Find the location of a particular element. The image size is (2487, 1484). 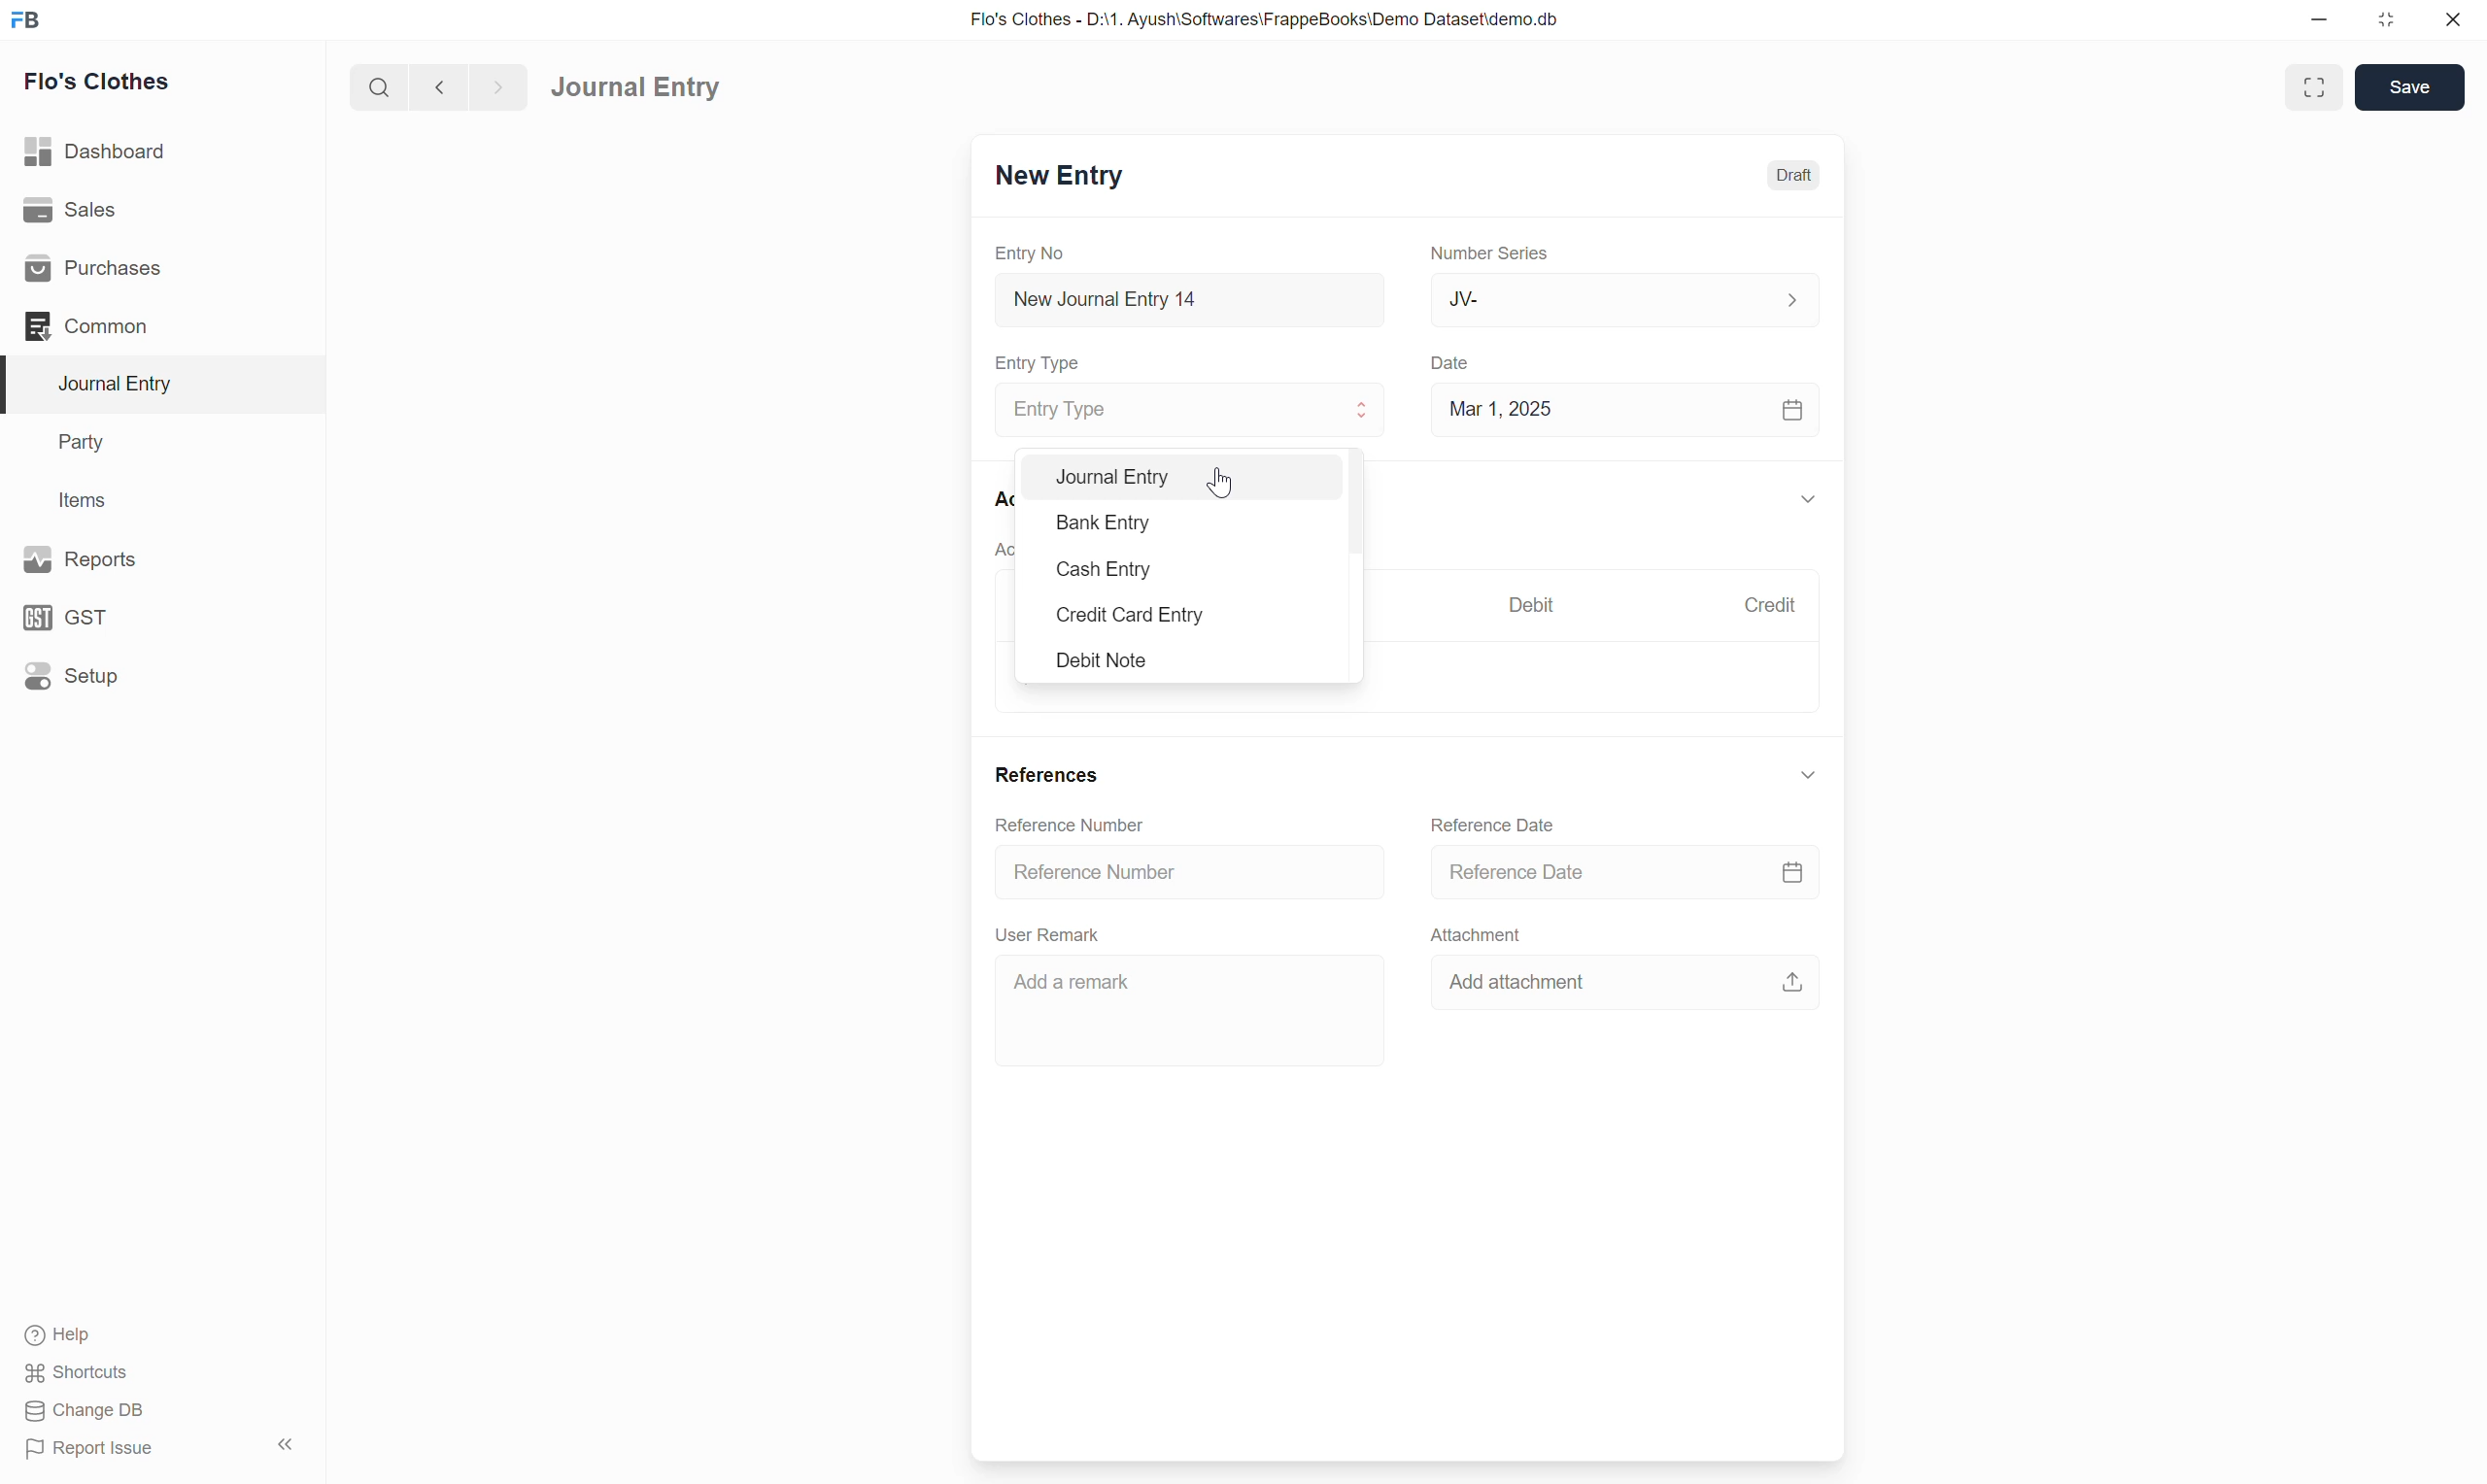

Shortcuts is located at coordinates (84, 1373).